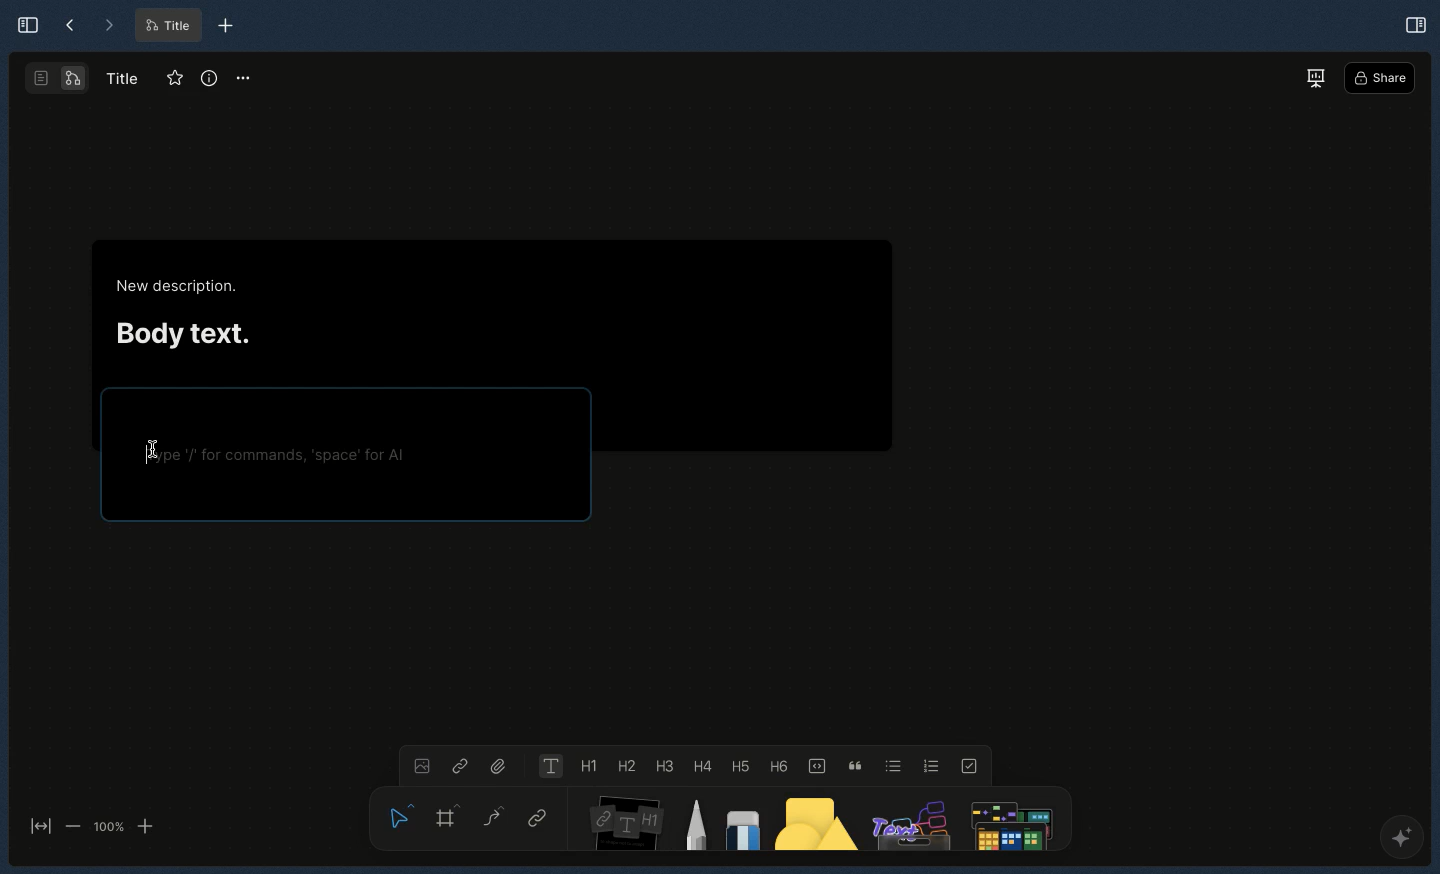  I want to click on Note, so click(622, 819).